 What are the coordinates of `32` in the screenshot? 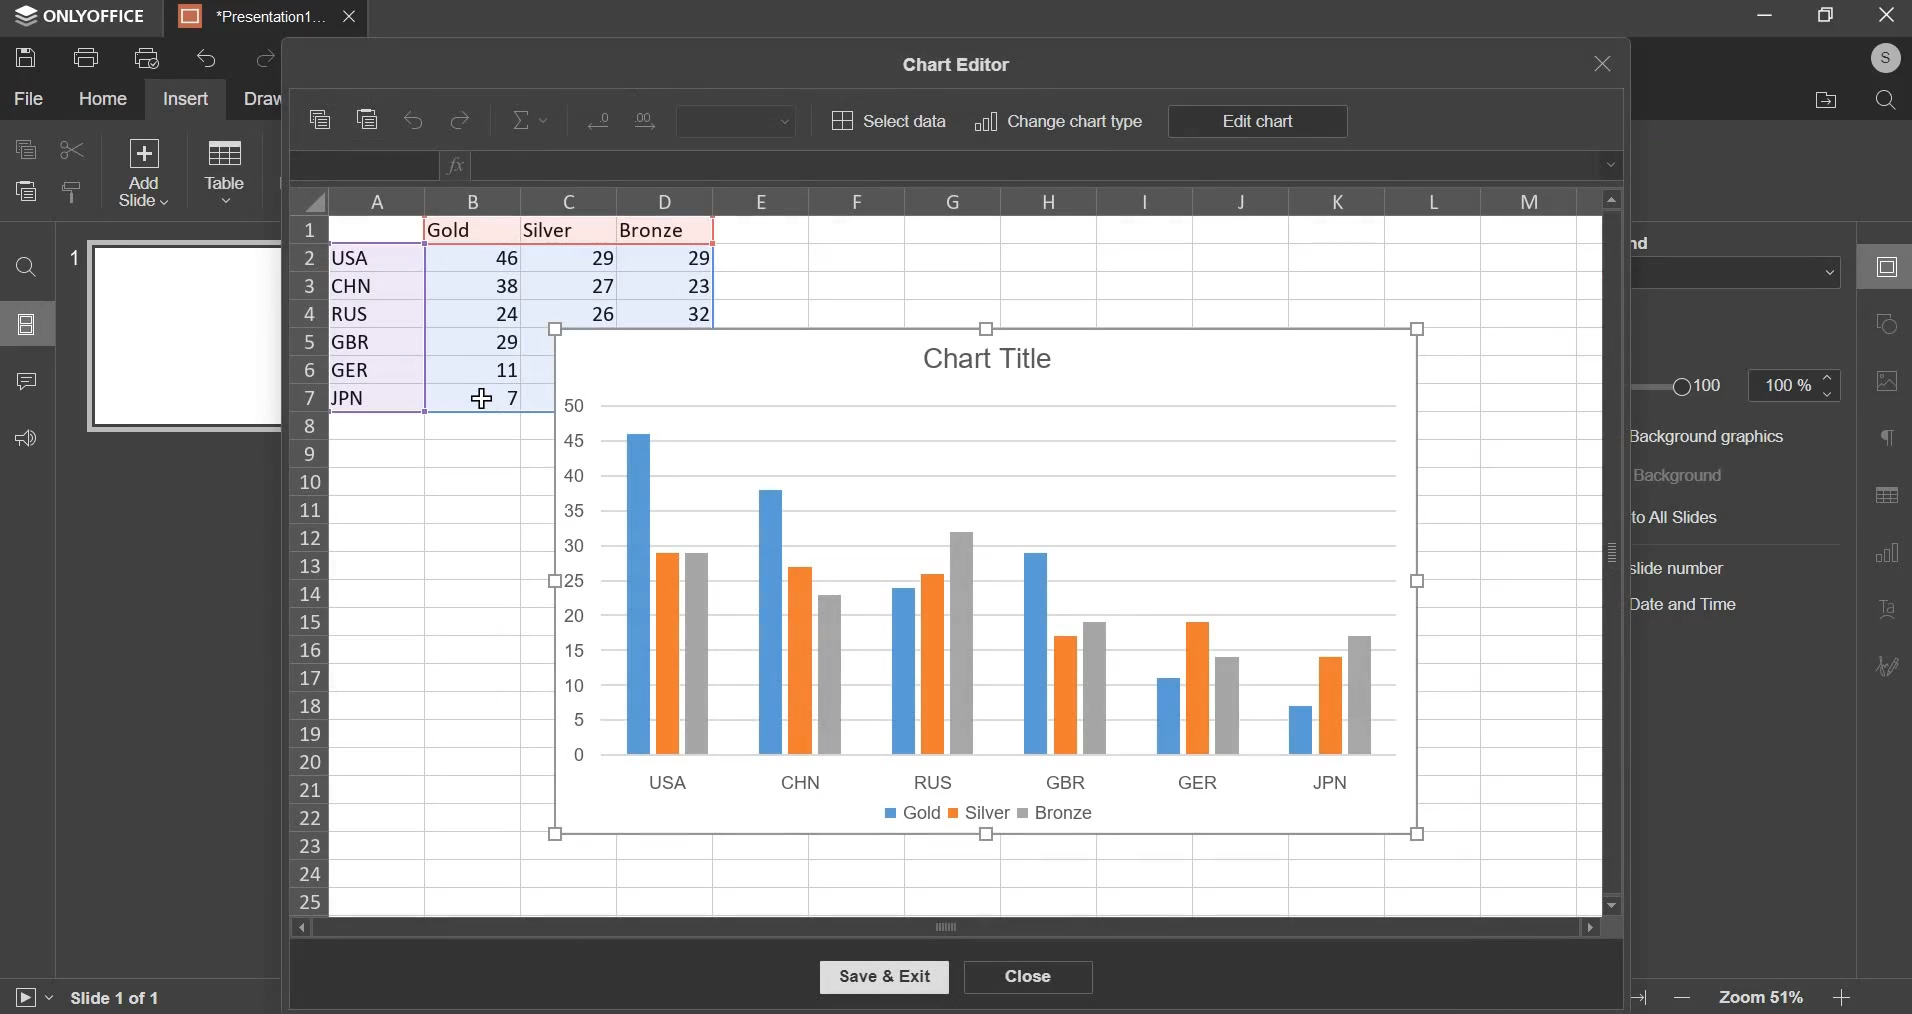 It's located at (670, 312).